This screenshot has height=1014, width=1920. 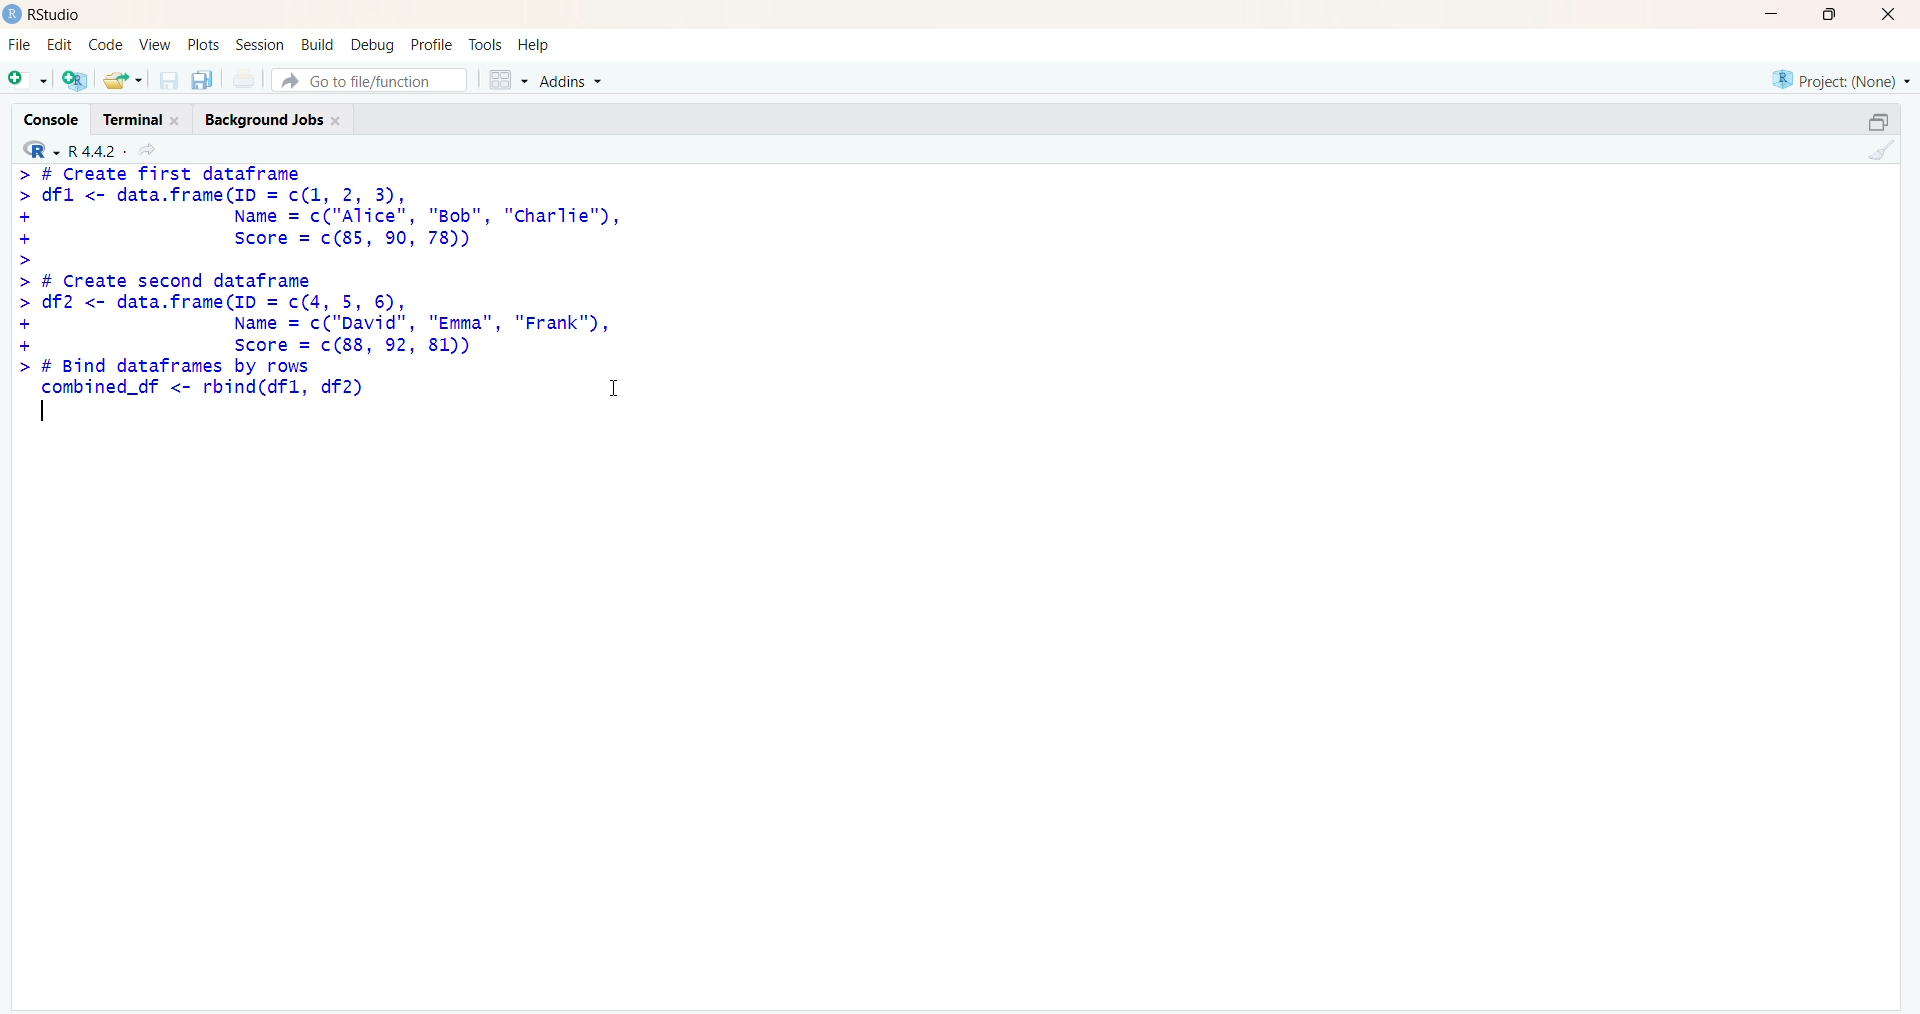 I want to click on Console, so click(x=49, y=118).